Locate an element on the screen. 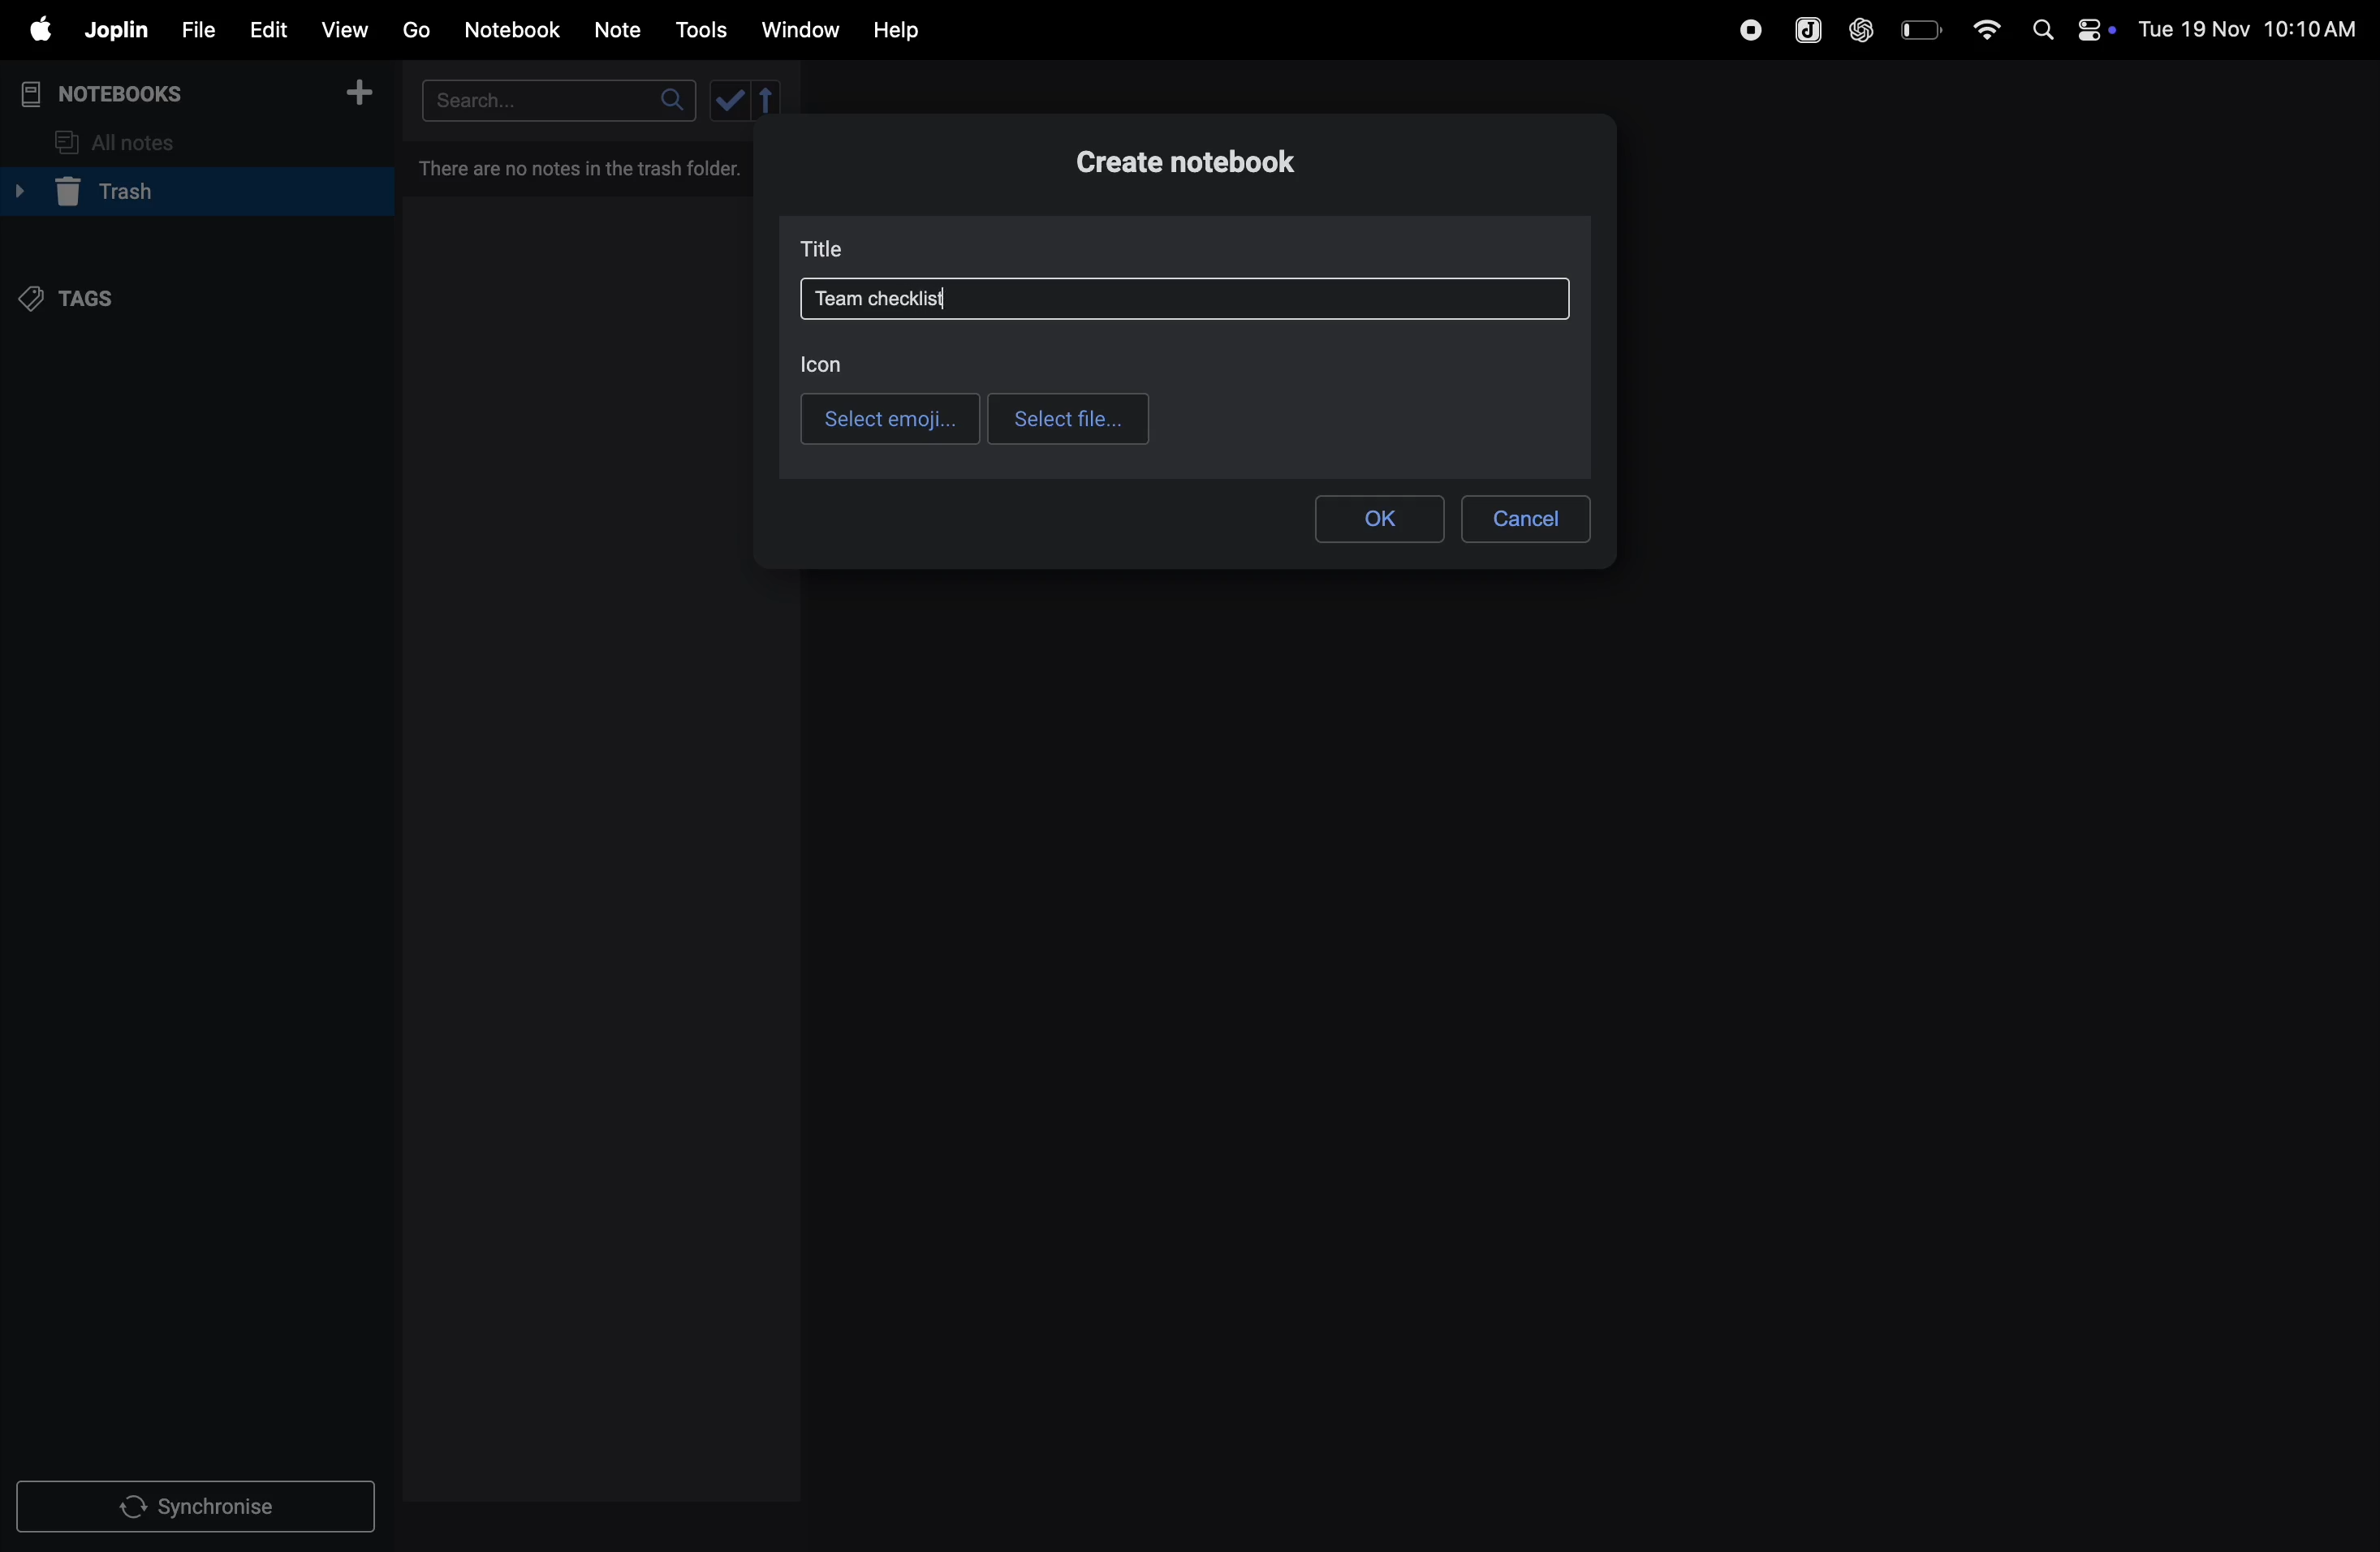 The image size is (2380, 1552). record is located at coordinates (1744, 29).